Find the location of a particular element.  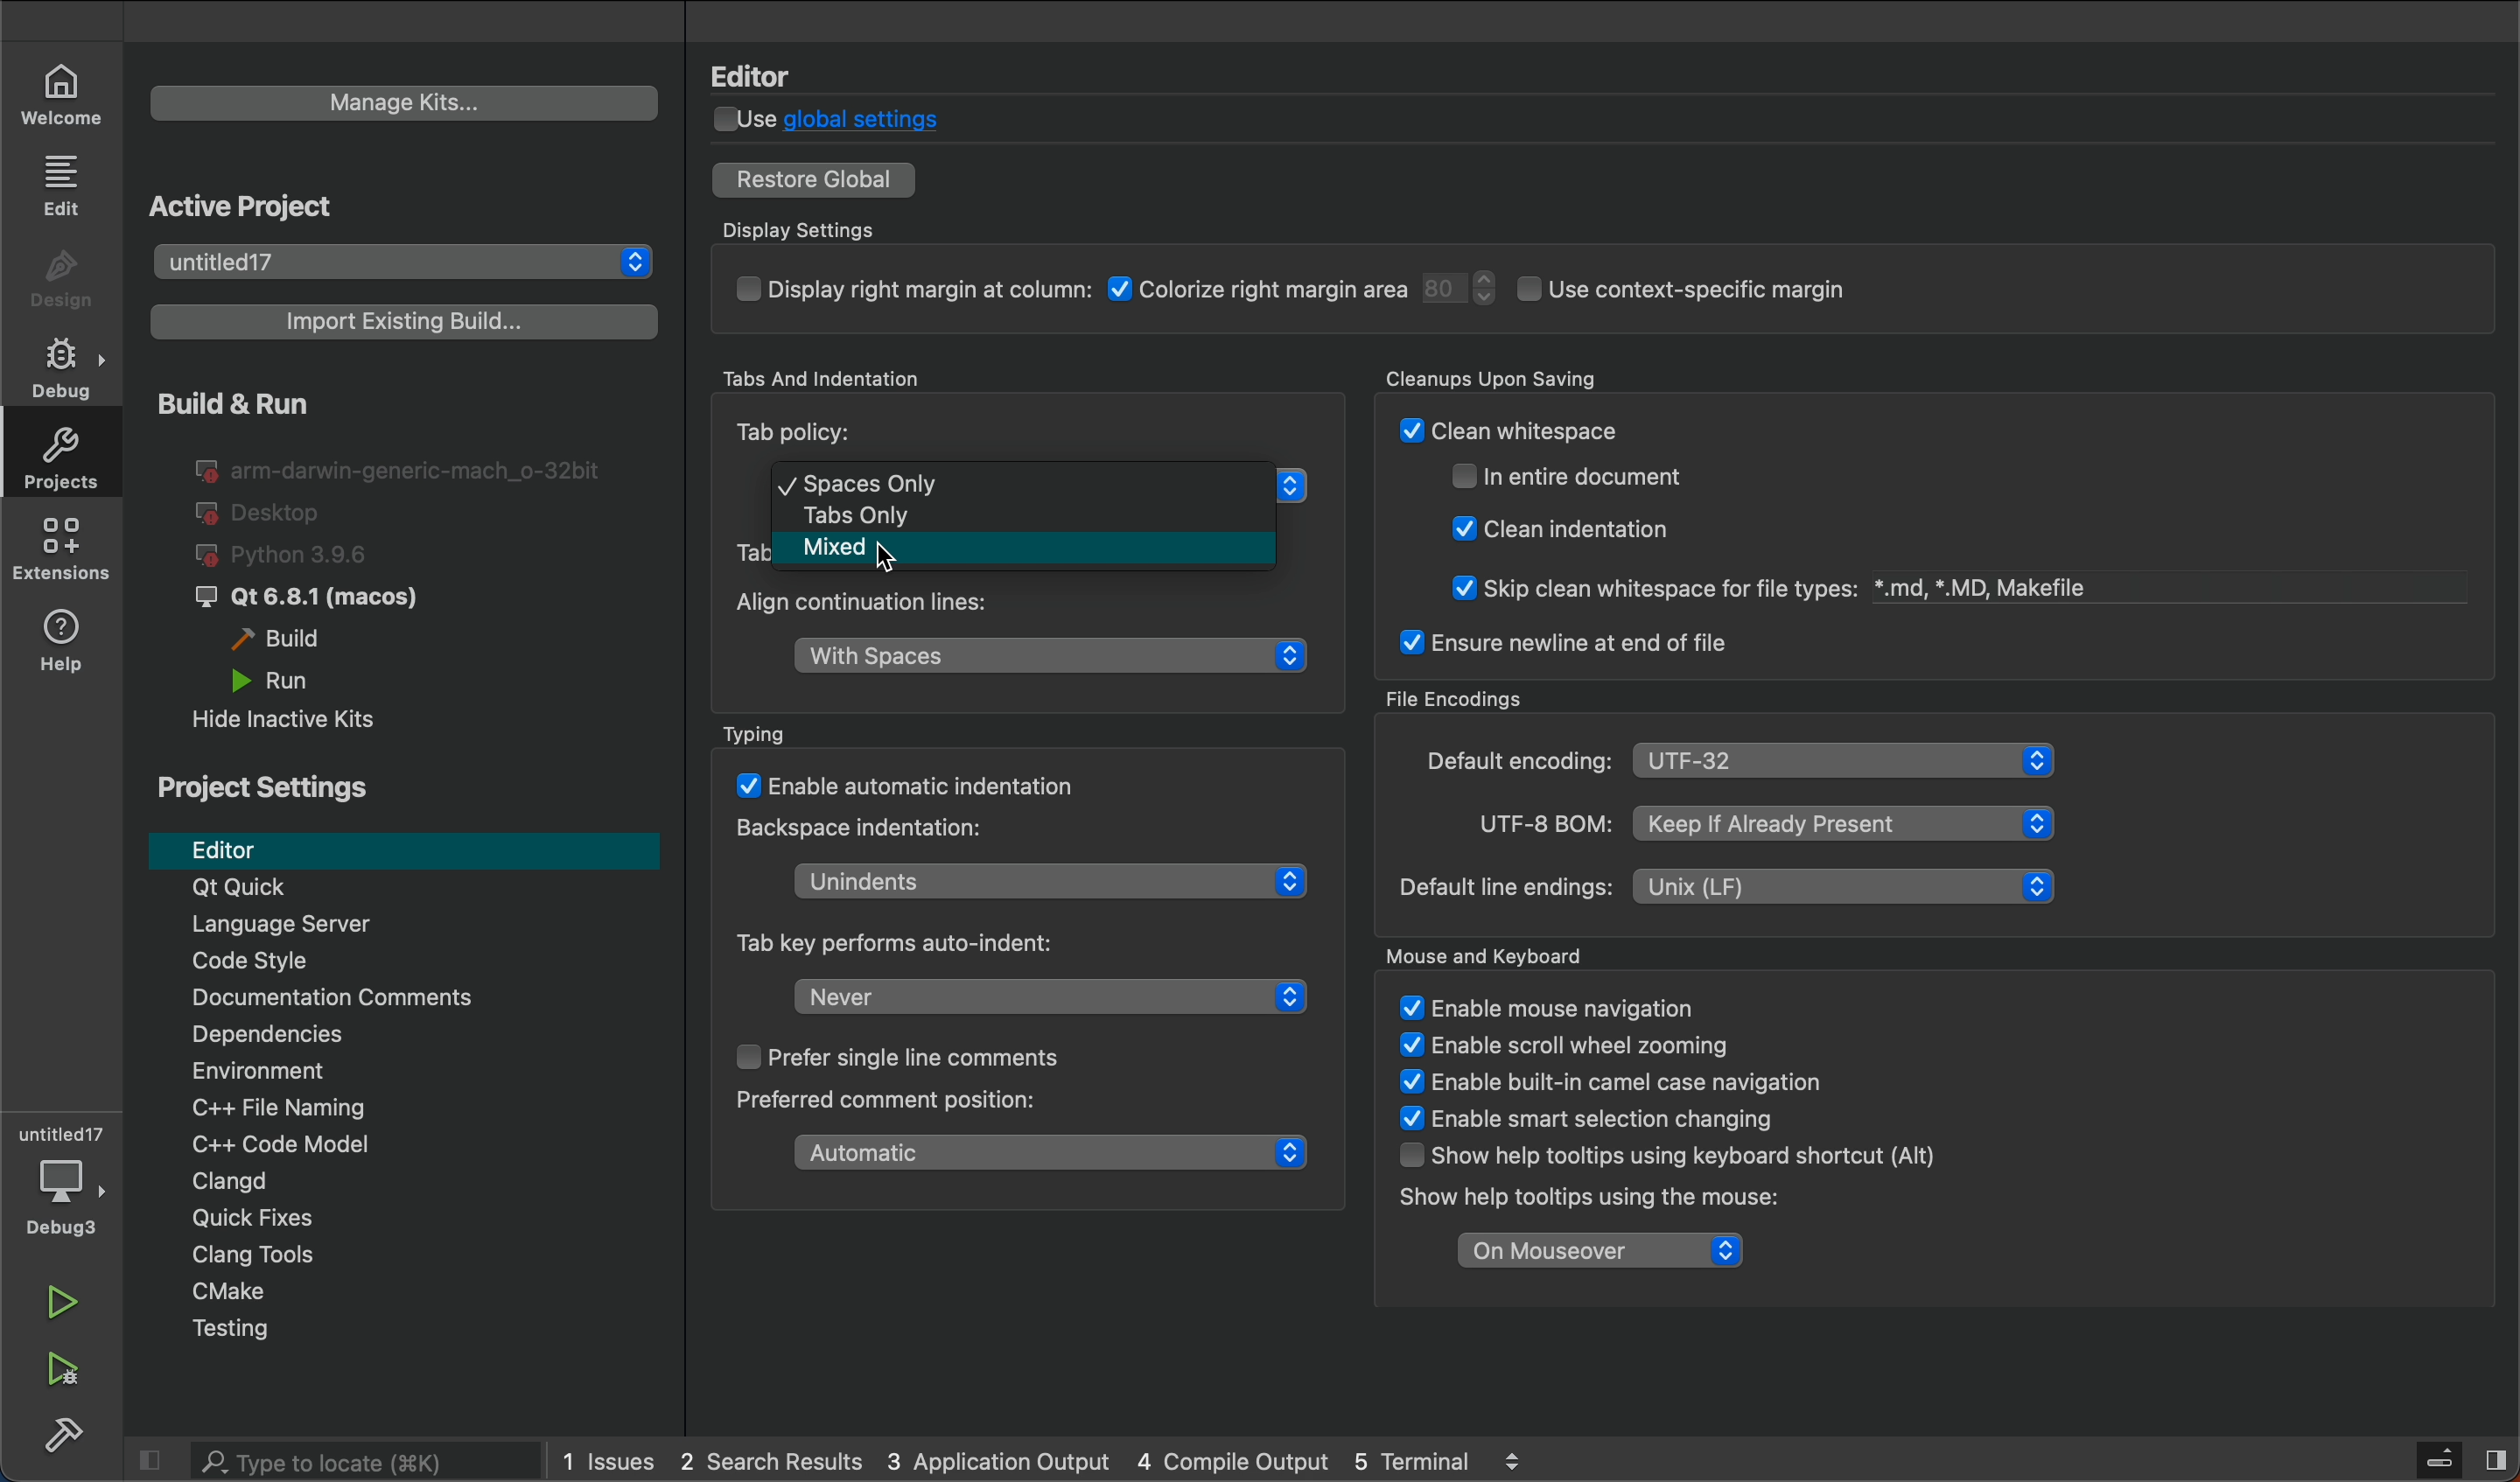

tab policy is located at coordinates (1047, 486).